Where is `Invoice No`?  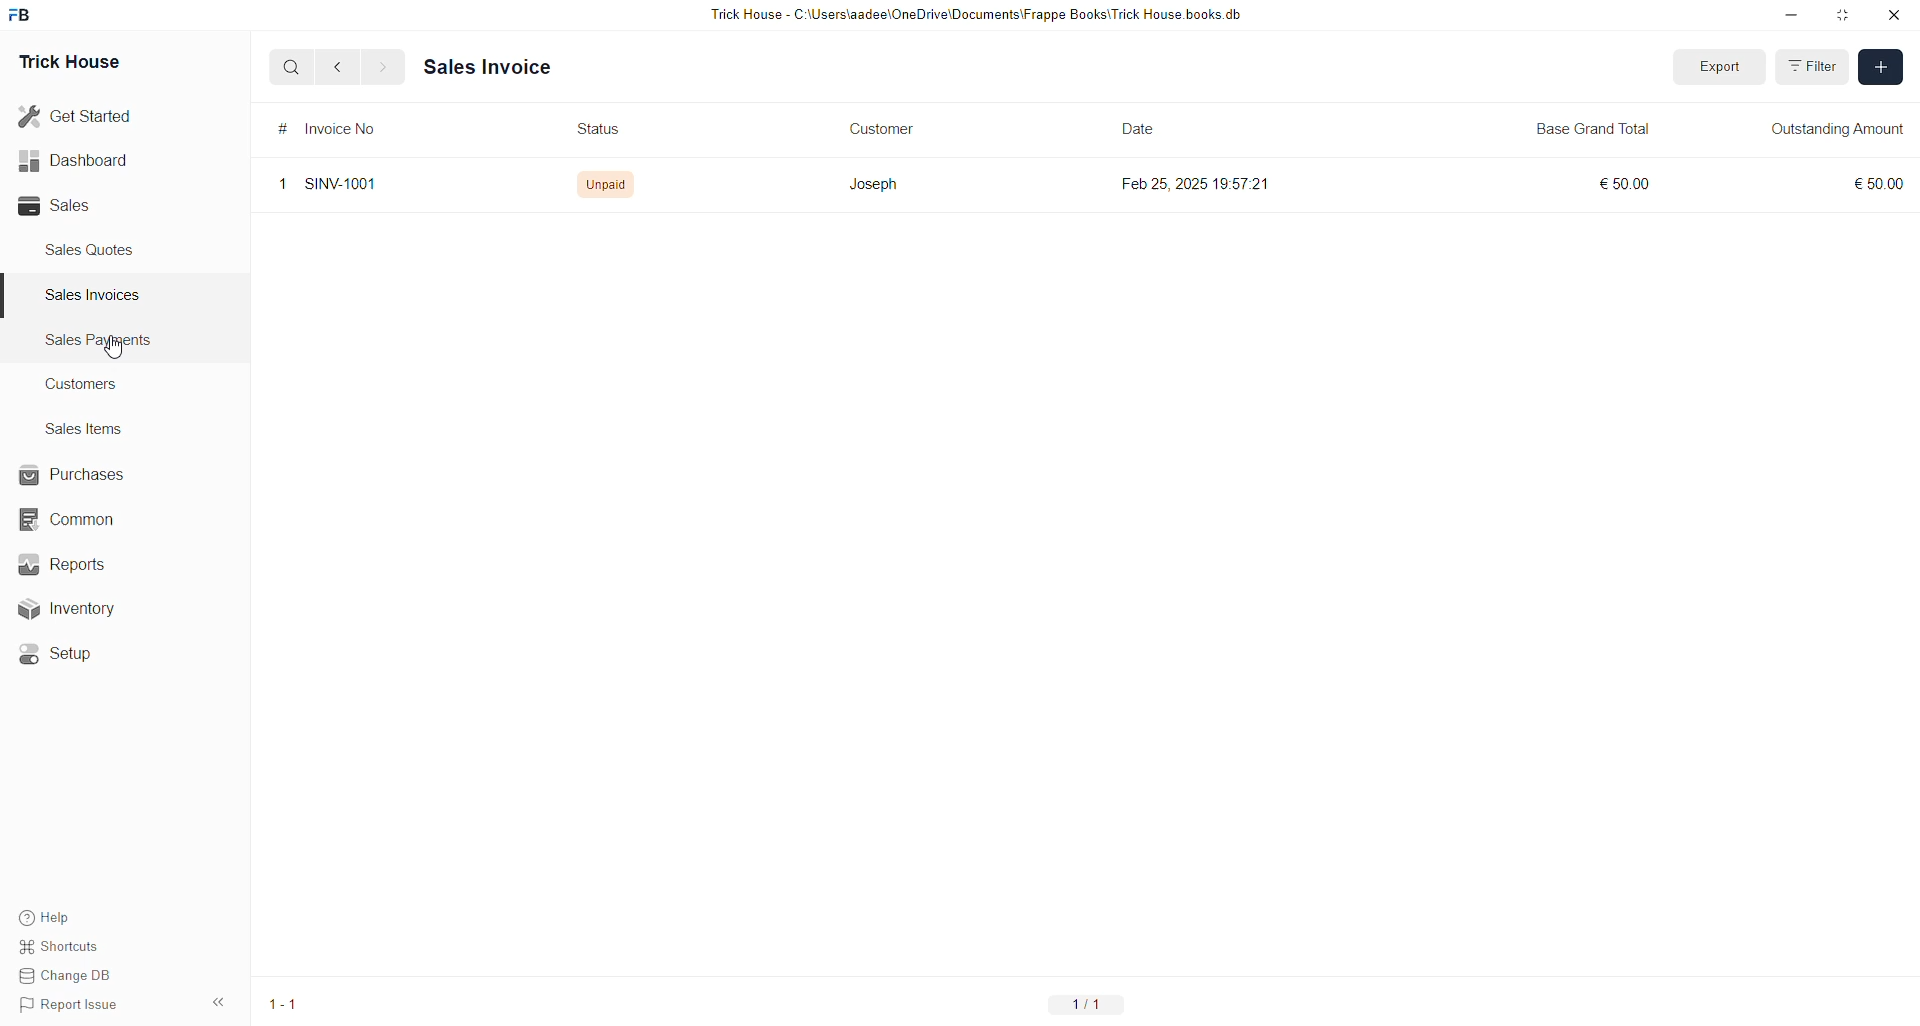 Invoice No is located at coordinates (344, 129).